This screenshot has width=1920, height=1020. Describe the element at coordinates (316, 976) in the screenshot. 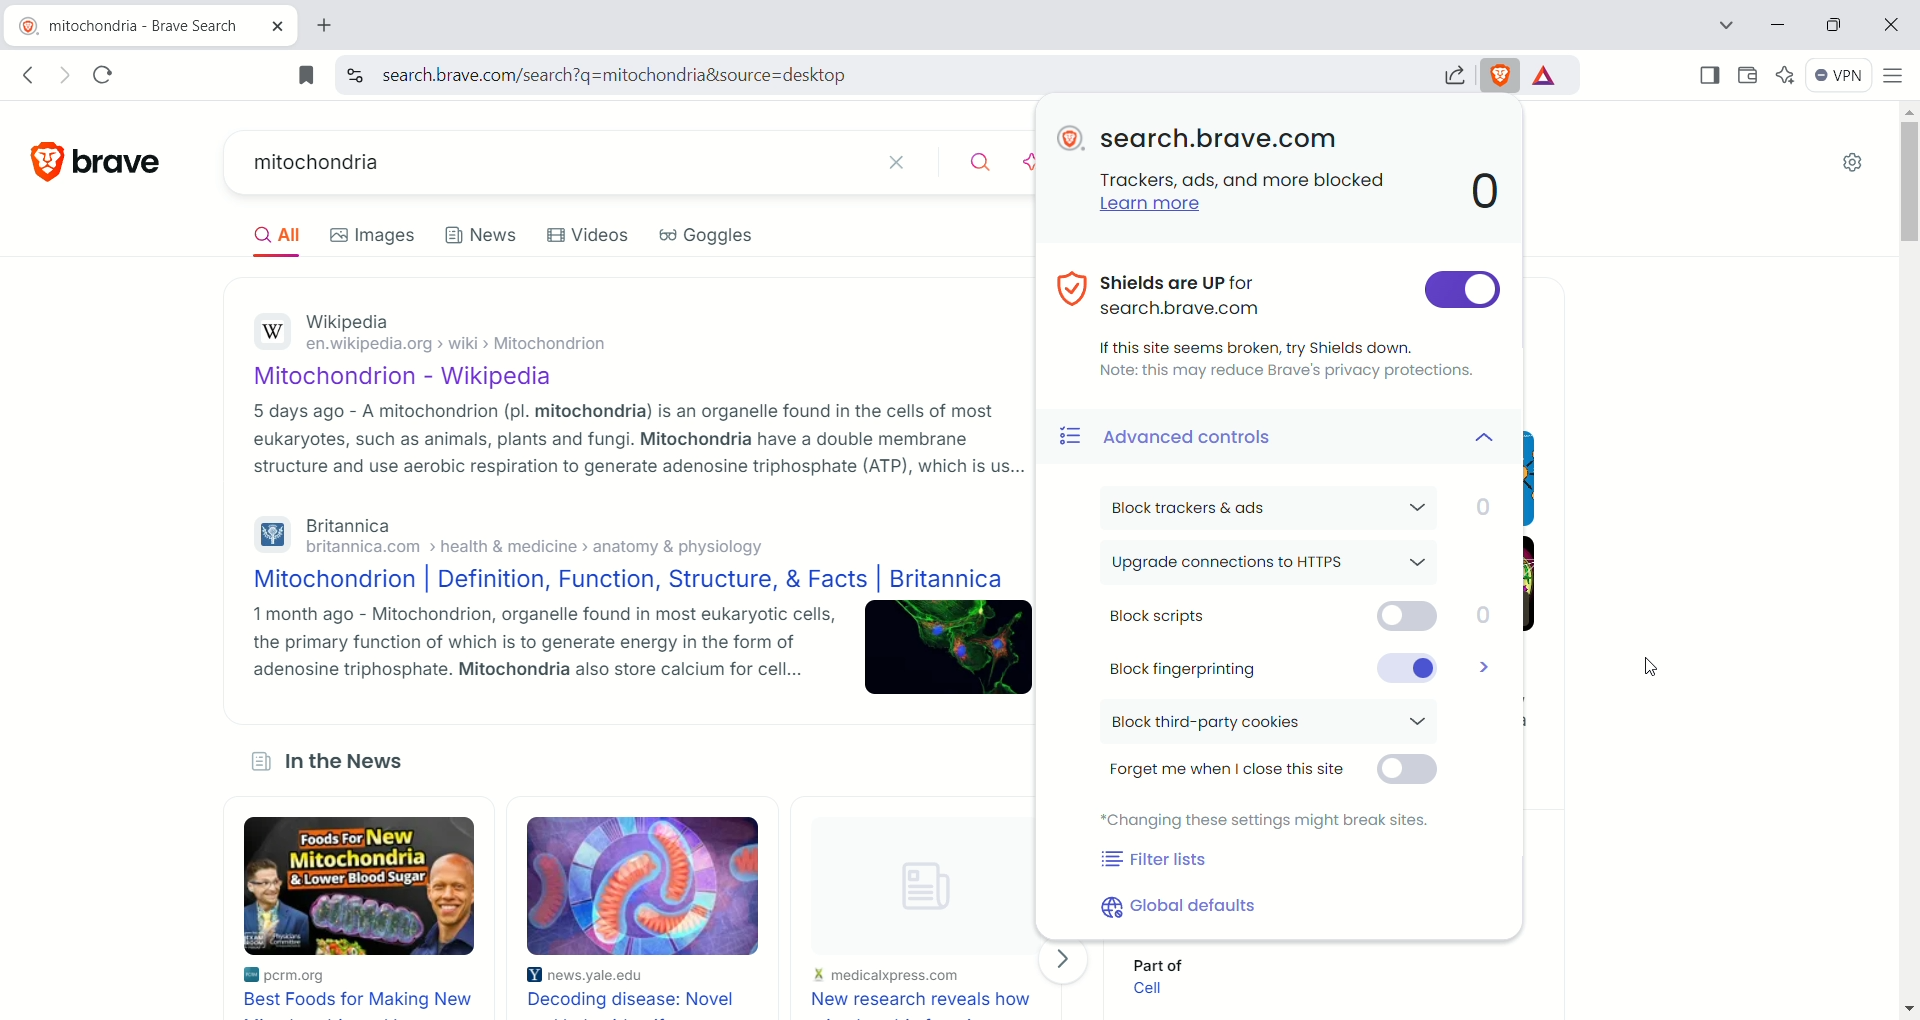

I see `pcrm.org` at that location.